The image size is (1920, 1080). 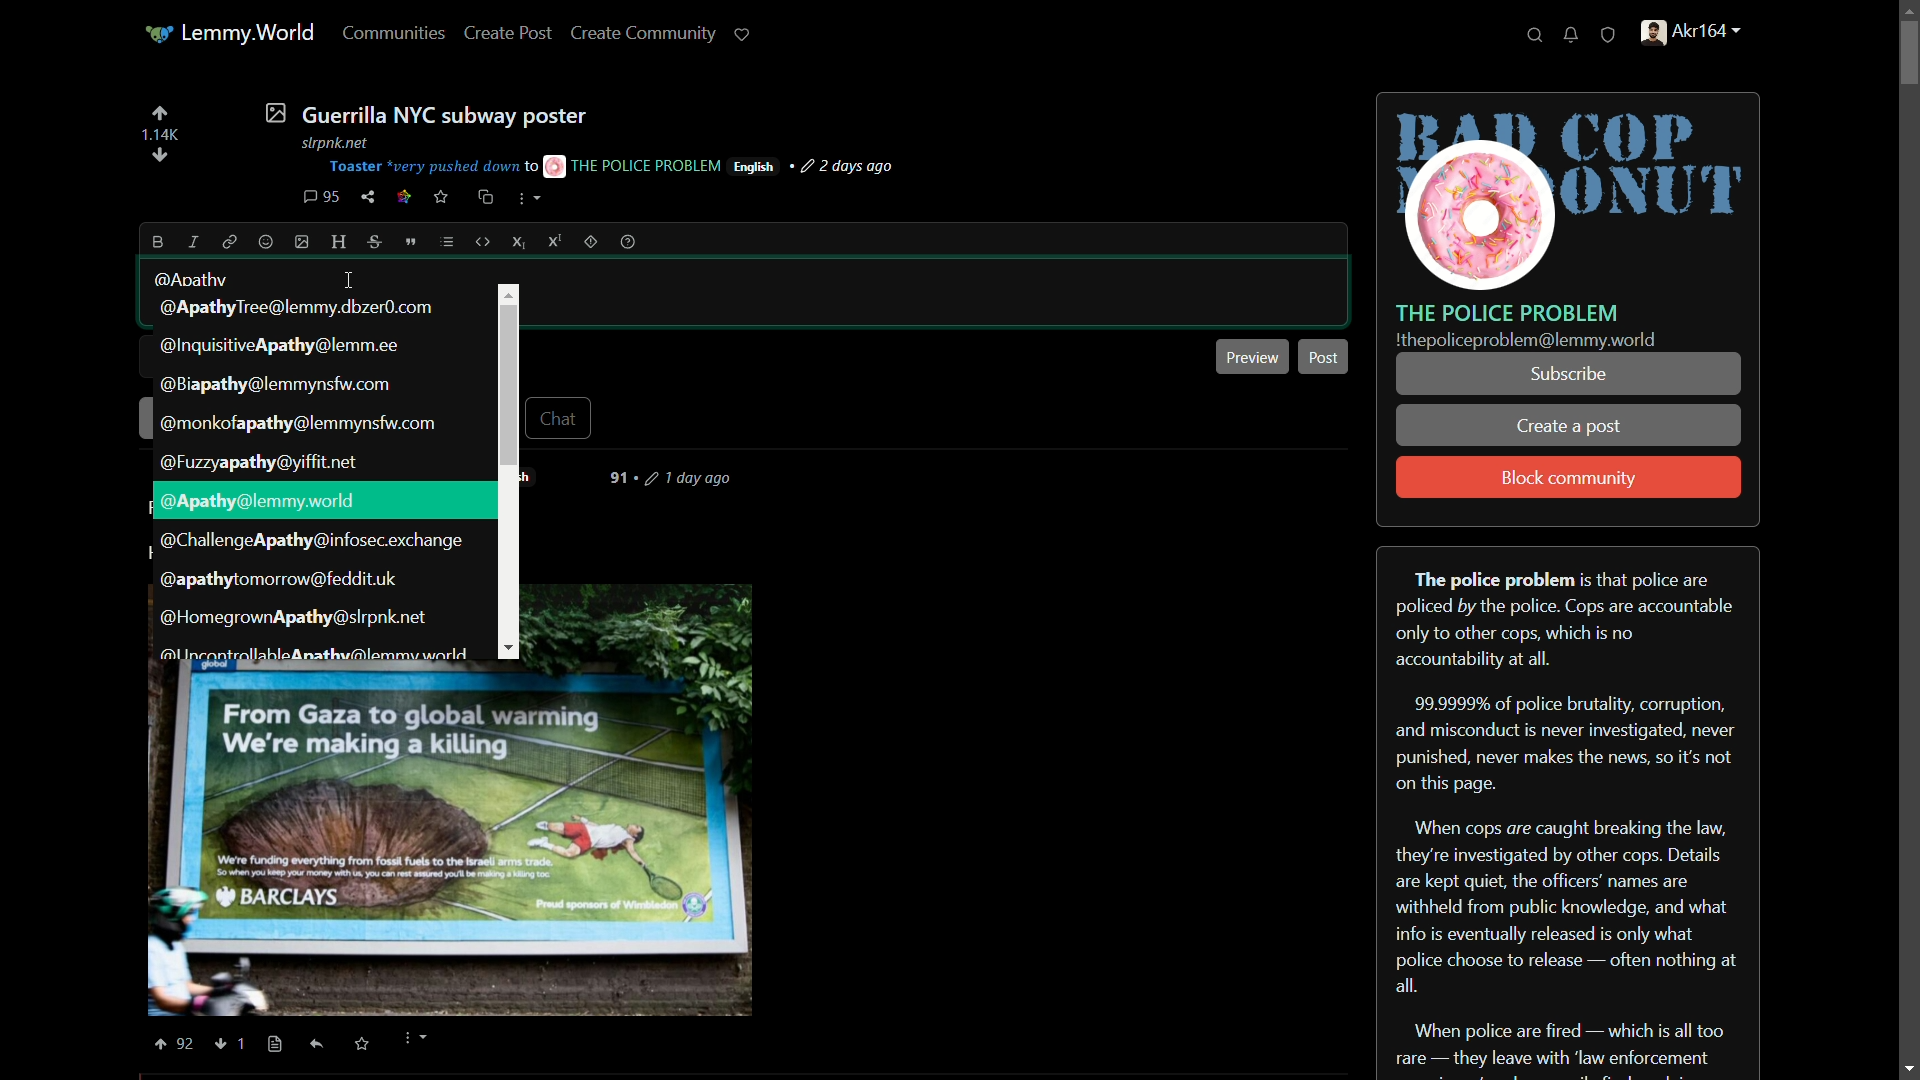 What do you see at coordinates (330, 140) in the screenshot?
I see `stpnk net` at bounding box center [330, 140].